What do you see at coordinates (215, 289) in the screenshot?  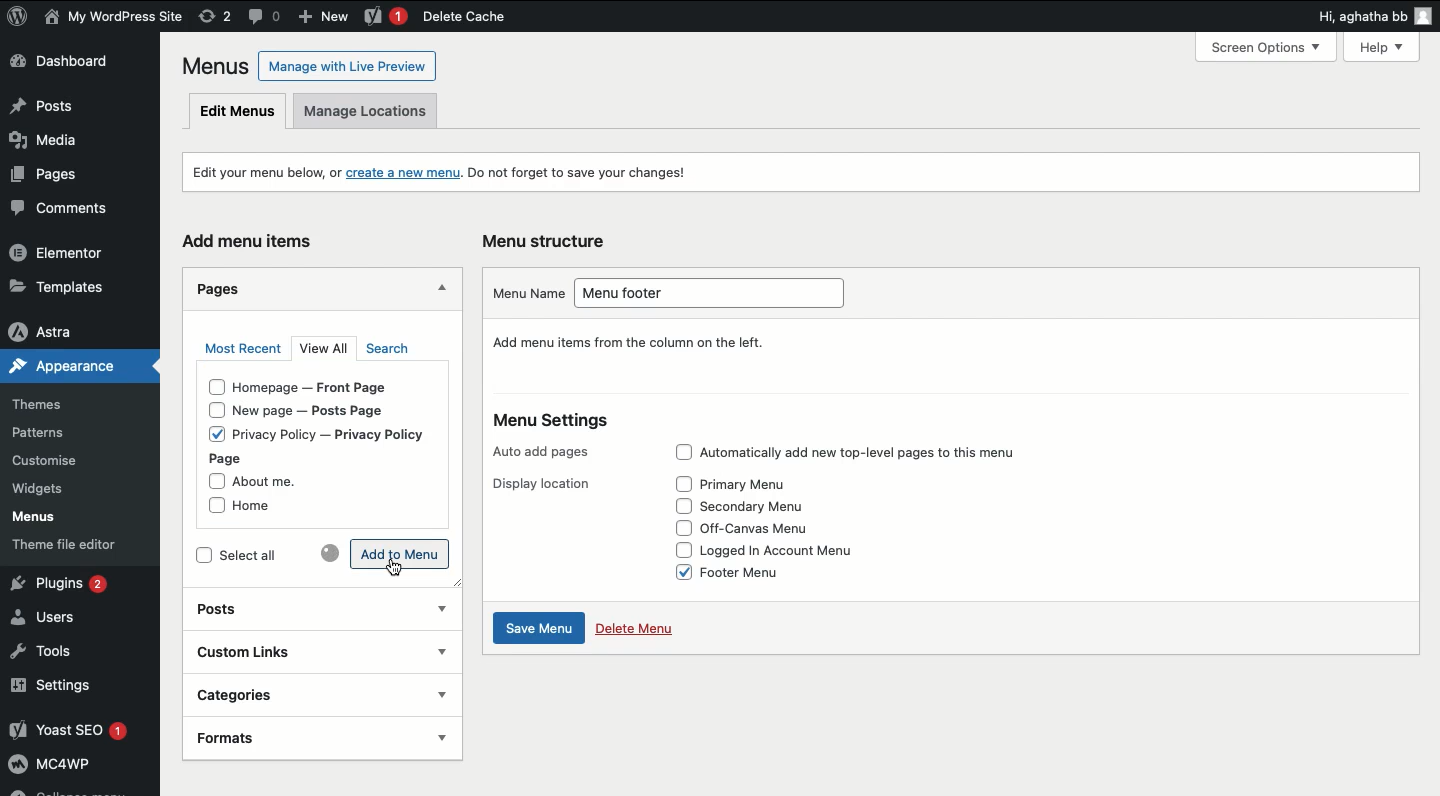 I see `Pages` at bounding box center [215, 289].